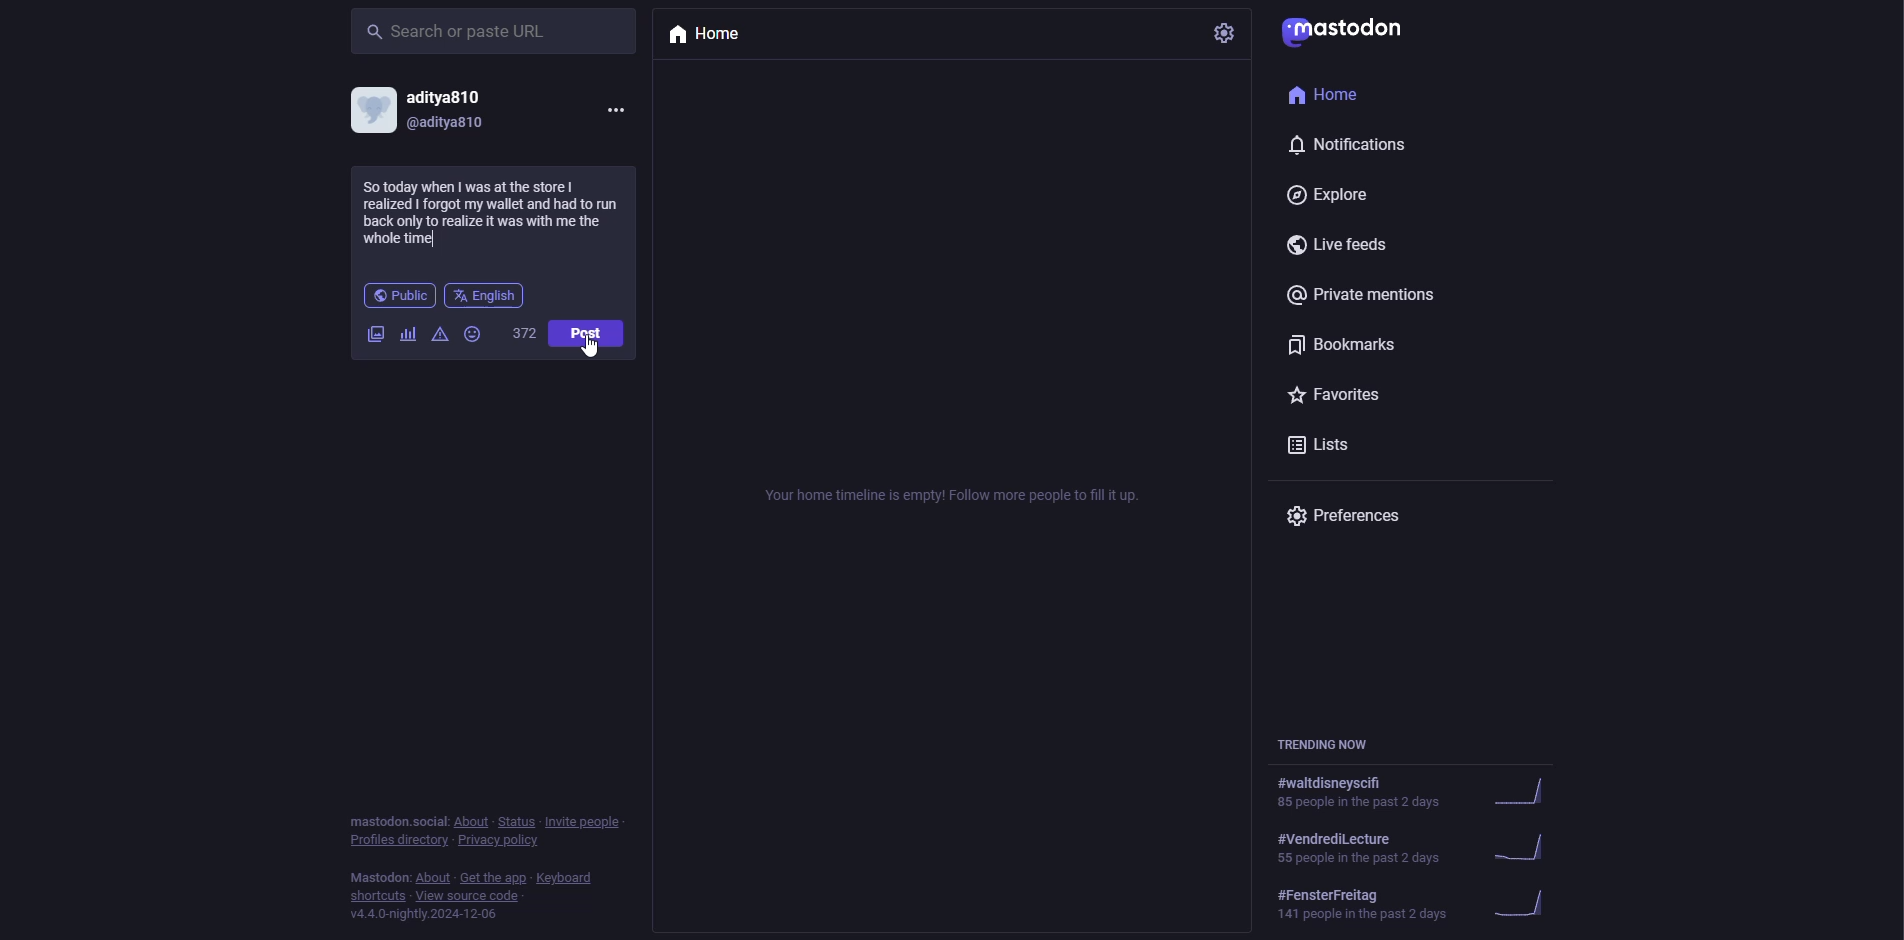 The image size is (1904, 940). I want to click on english, so click(485, 295).